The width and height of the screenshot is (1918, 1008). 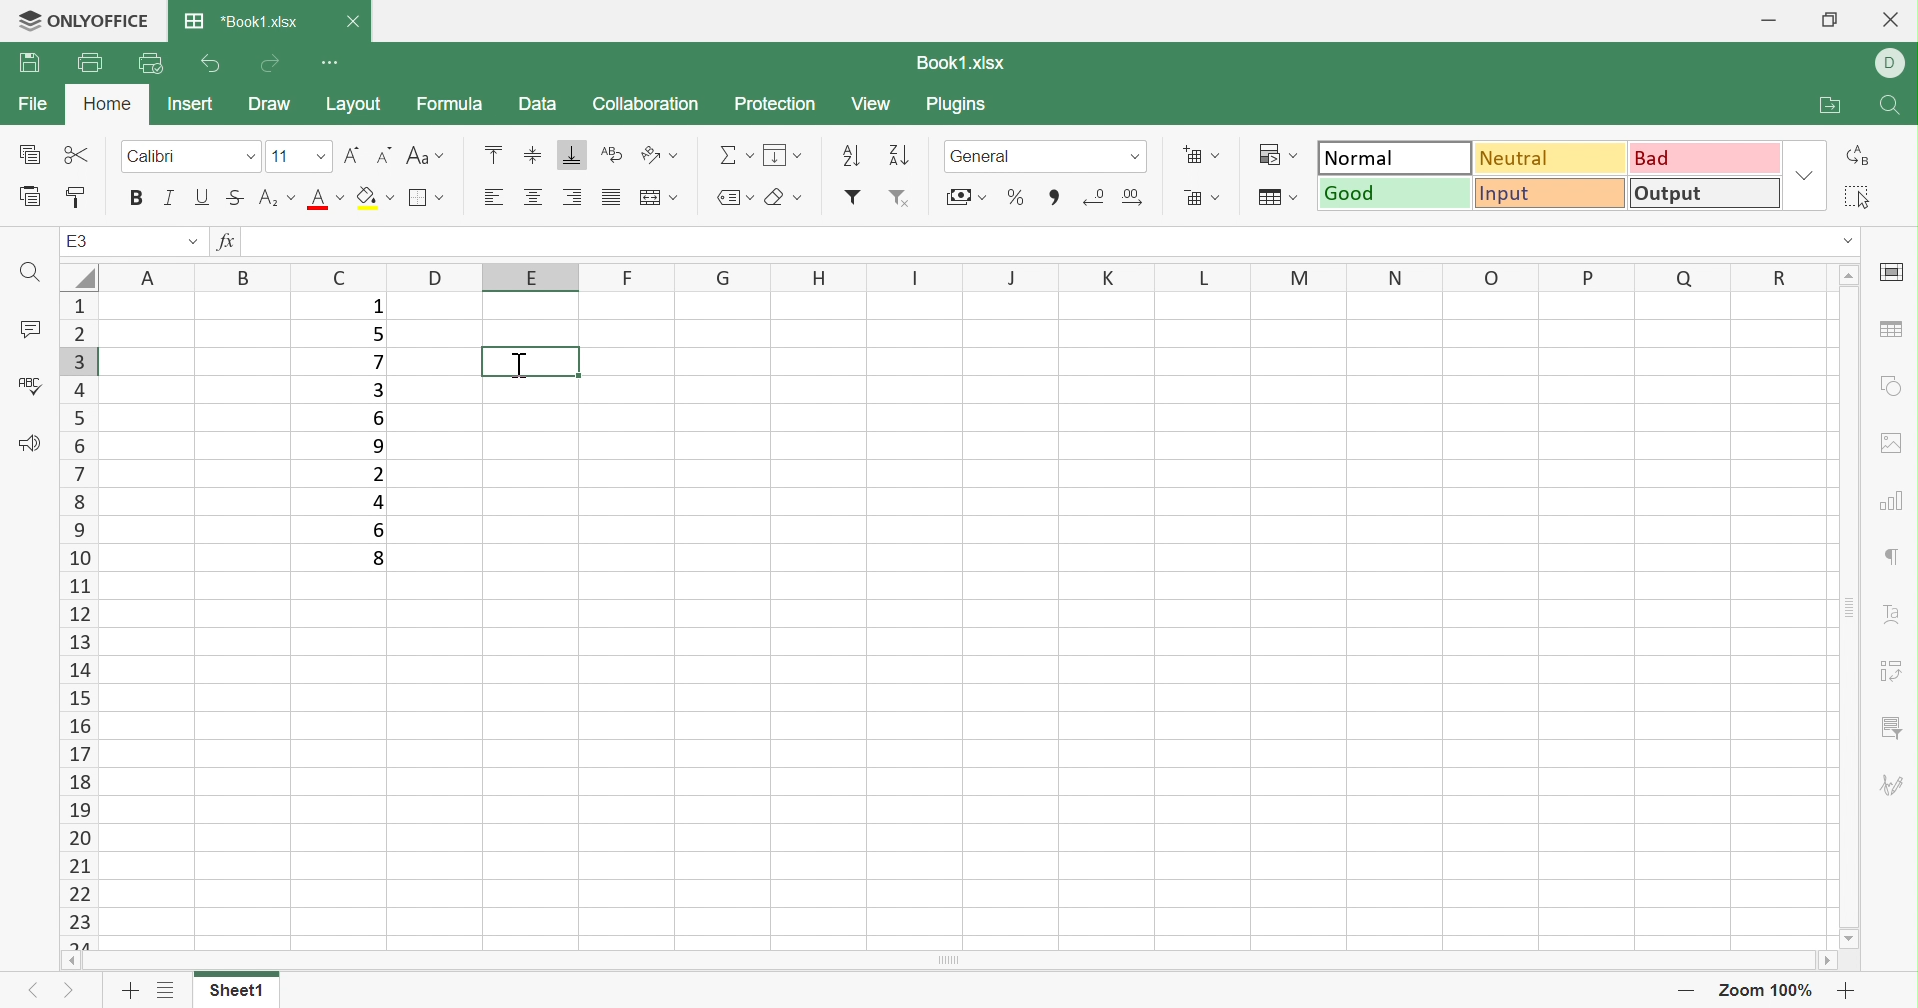 What do you see at coordinates (1395, 157) in the screenshot?
I see `Normal` at bounding box center [1395, 157].